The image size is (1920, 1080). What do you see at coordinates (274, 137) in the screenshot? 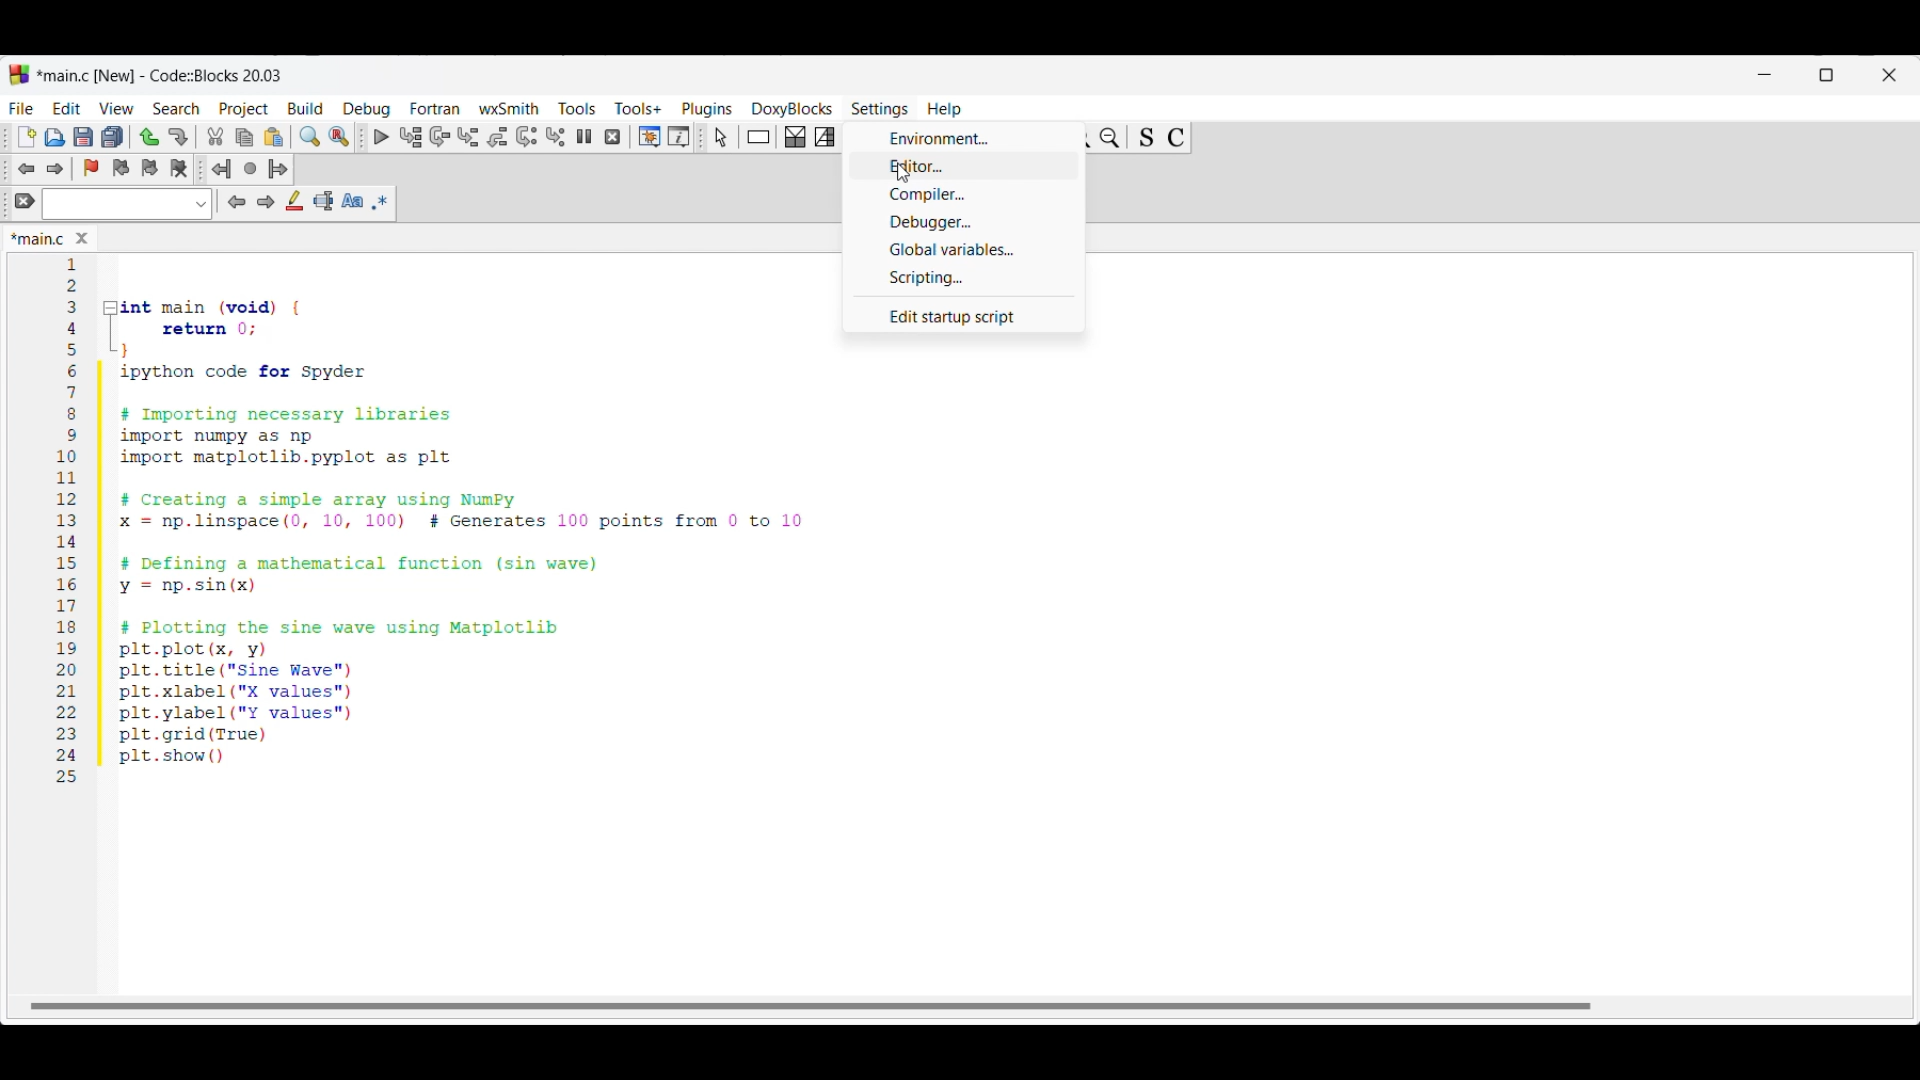
I see `Paste` at bounding box center [274, 137].